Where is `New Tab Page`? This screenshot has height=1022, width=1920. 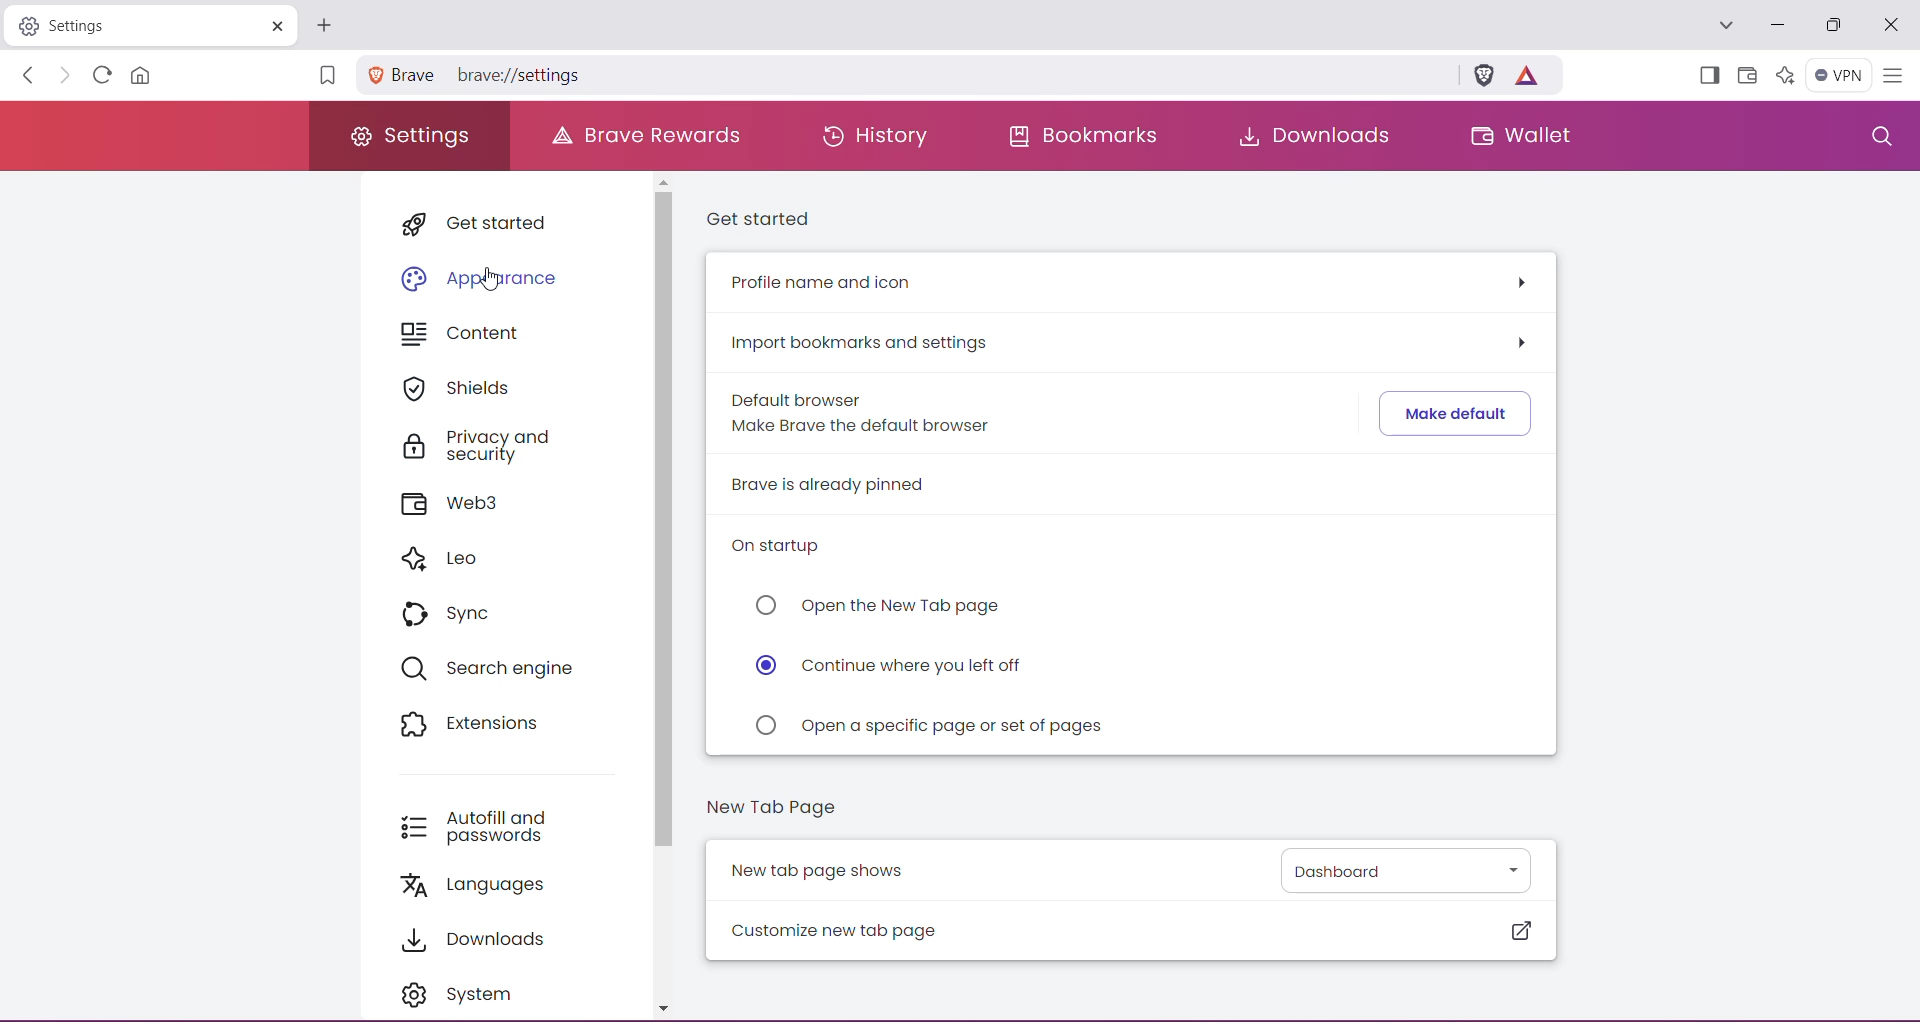 New Tab Page is located at coordinates (775, 807).